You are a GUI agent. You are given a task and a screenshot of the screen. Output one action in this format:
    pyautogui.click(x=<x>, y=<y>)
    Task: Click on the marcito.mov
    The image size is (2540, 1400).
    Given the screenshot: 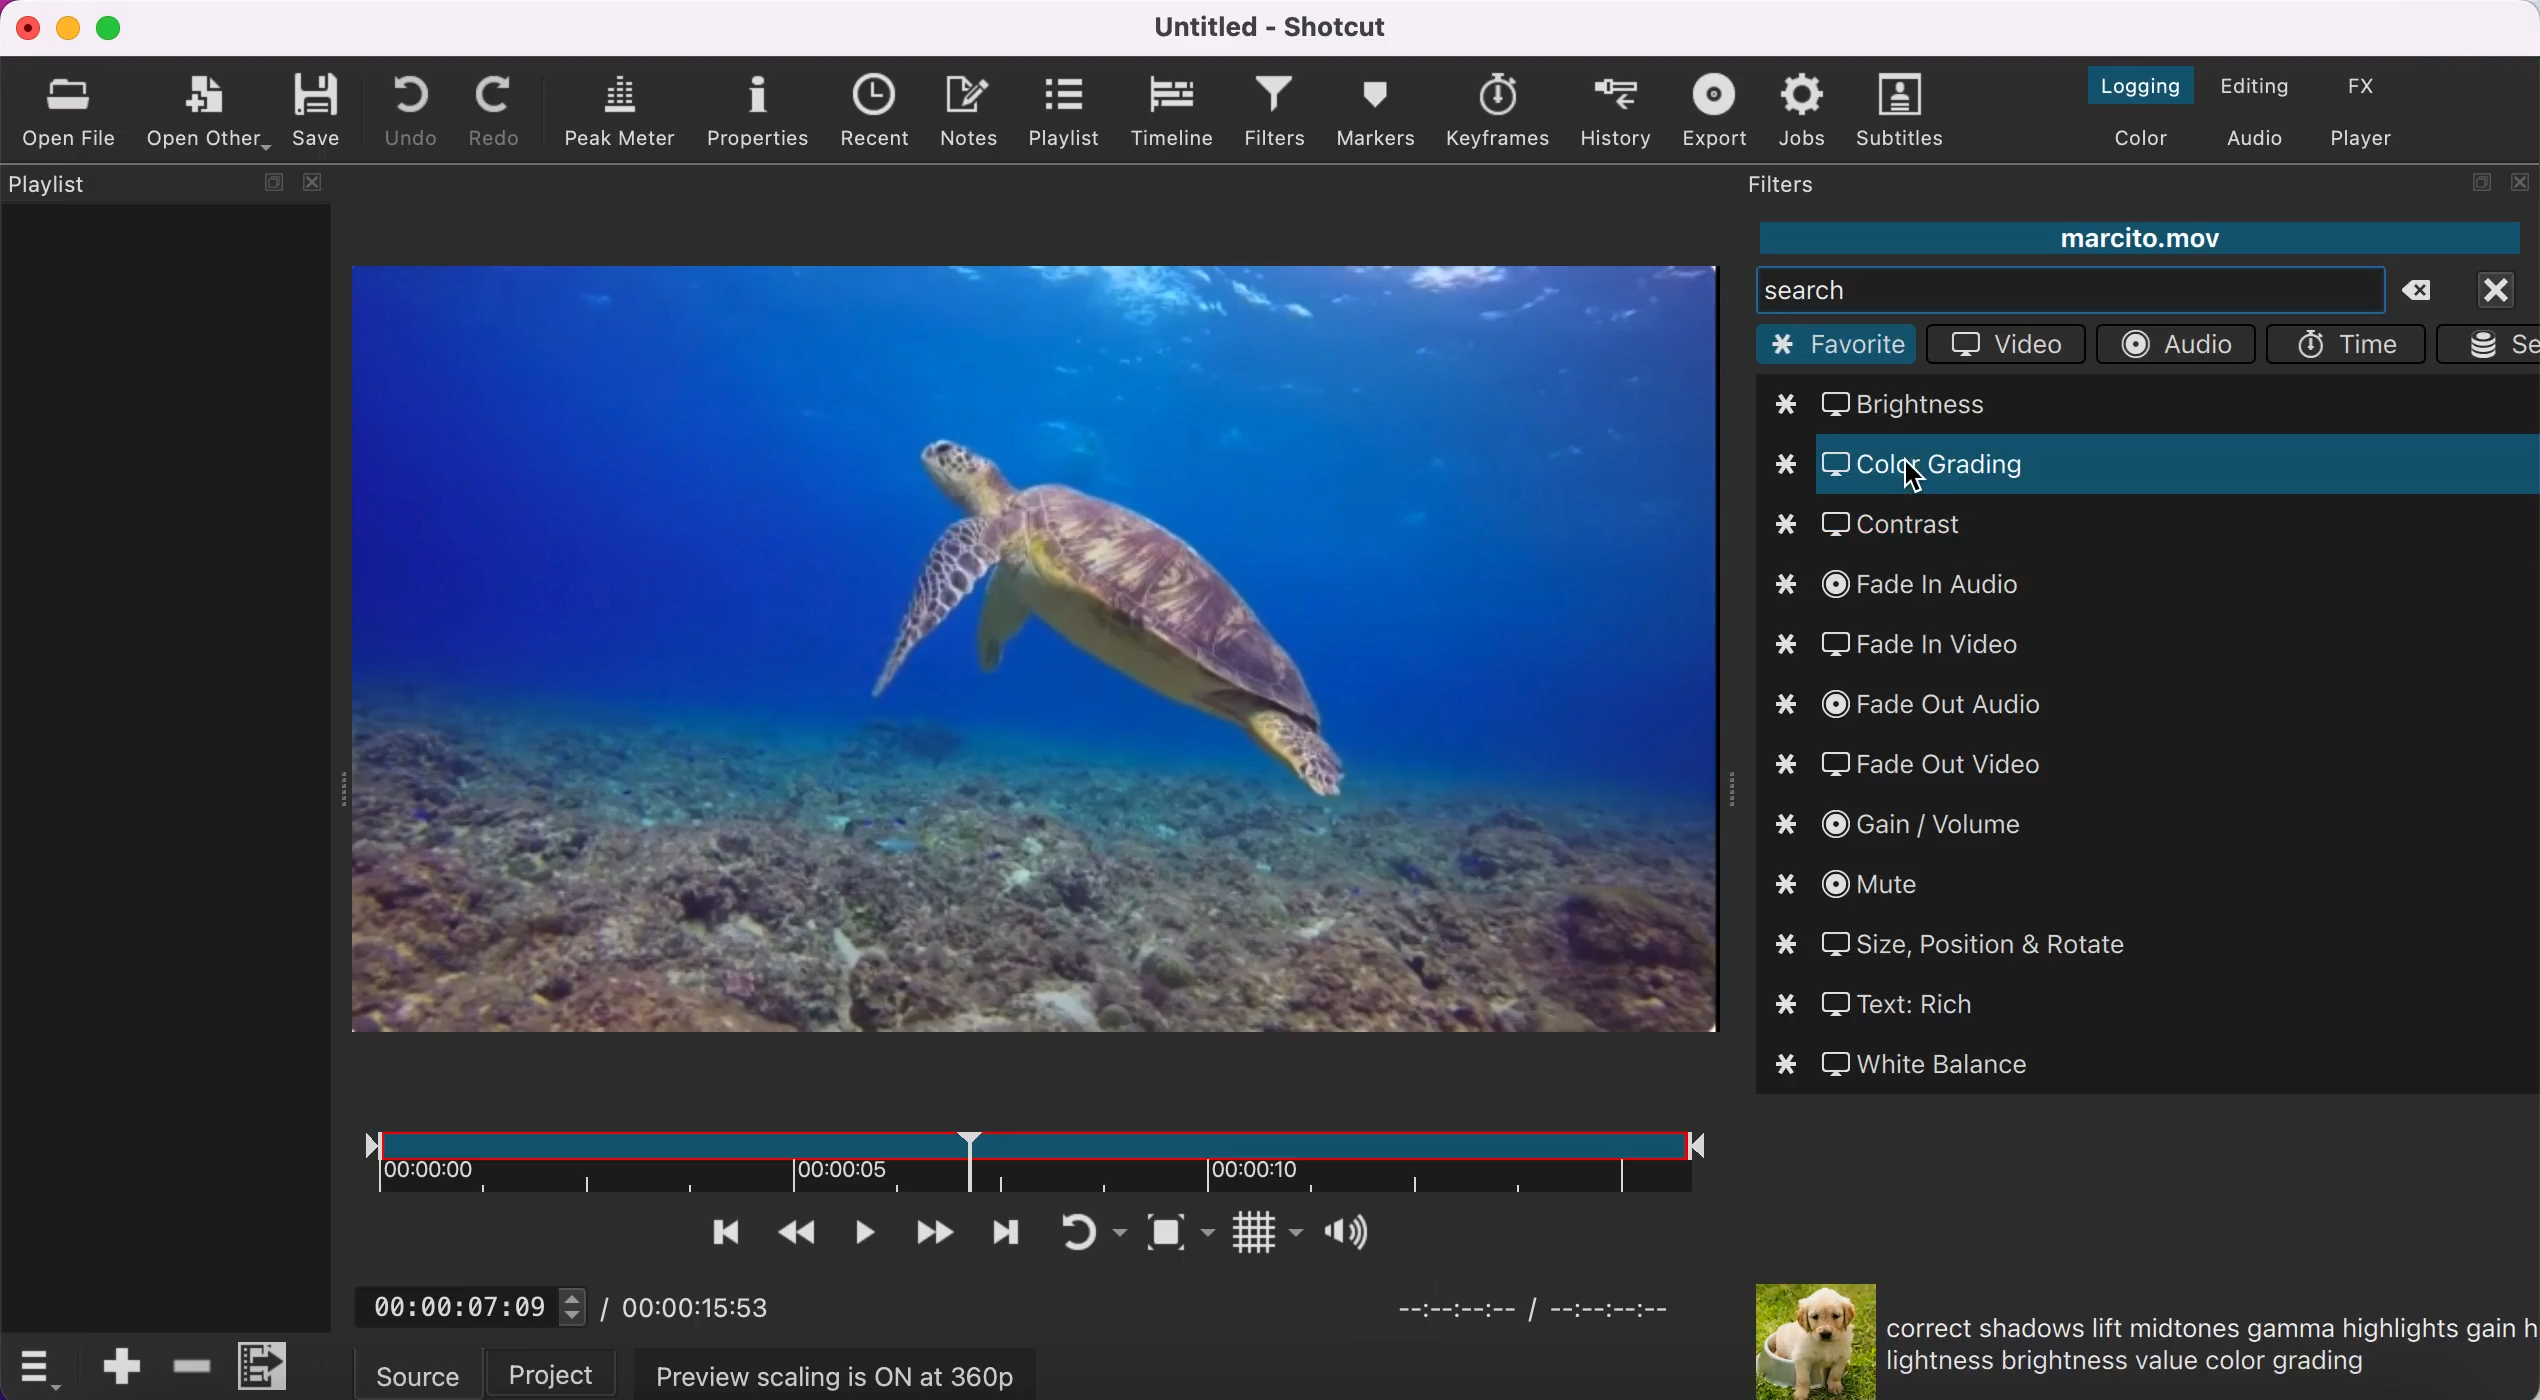 What is the action you would take?
    pyautogui.click(x=2137, y=239)
    